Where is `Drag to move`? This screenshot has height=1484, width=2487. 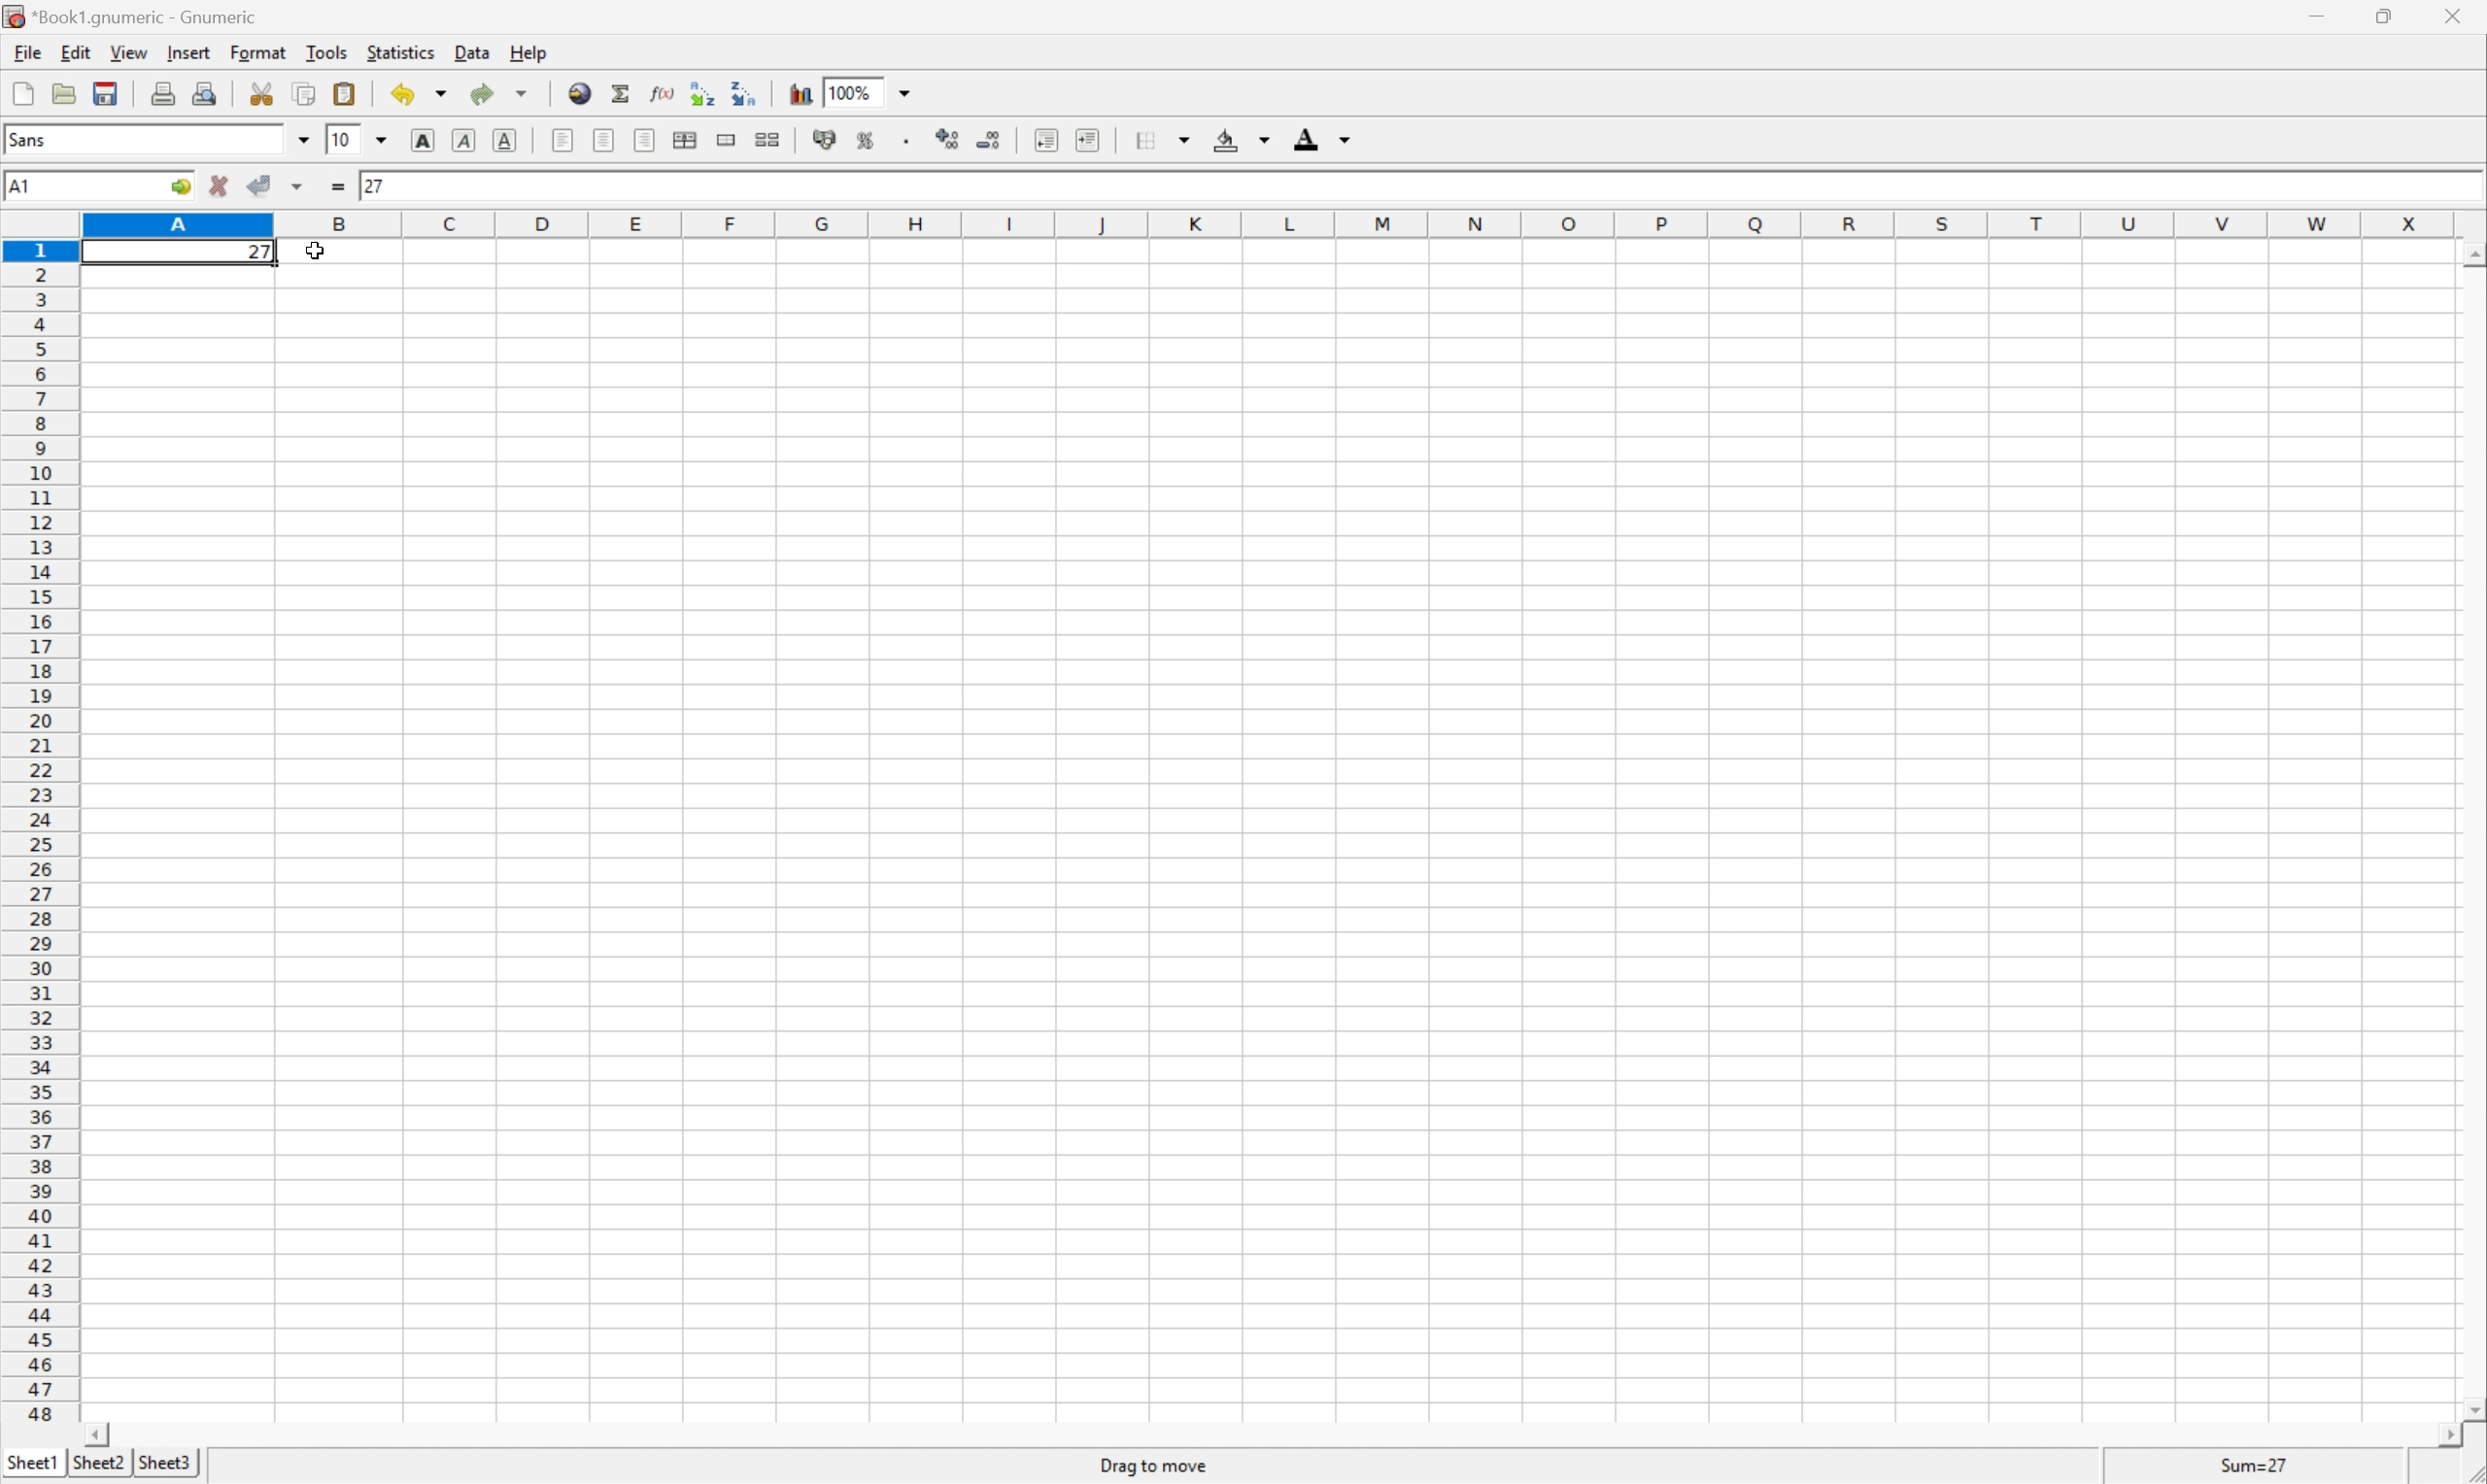 Drag to move is located at coordinates (1155, 1465).